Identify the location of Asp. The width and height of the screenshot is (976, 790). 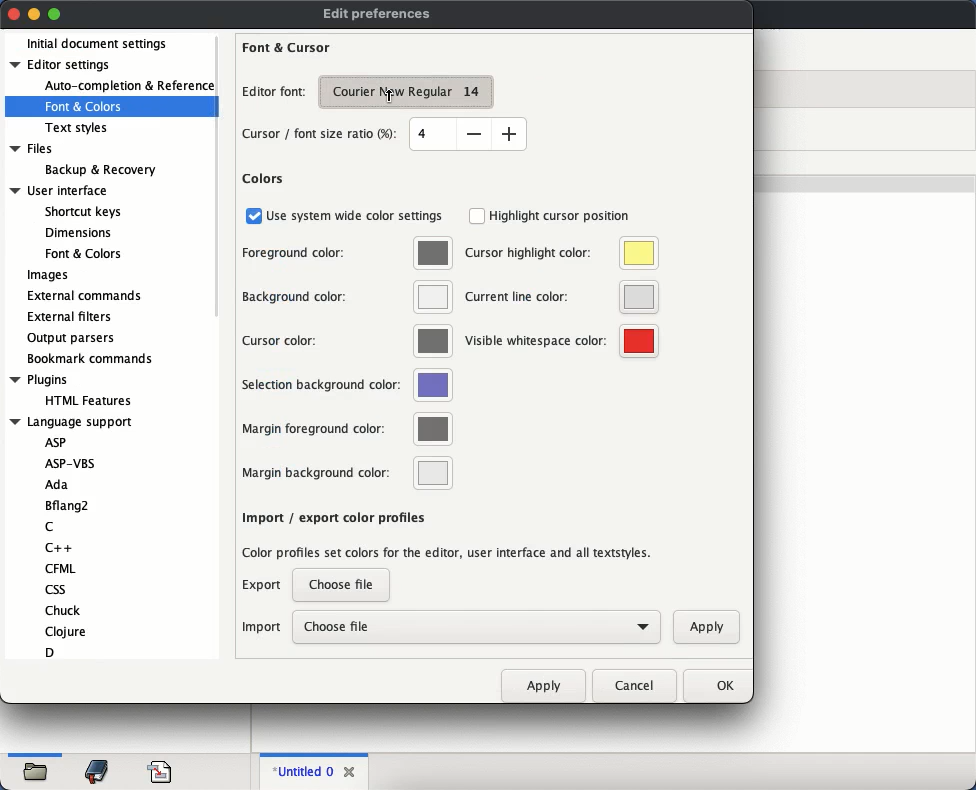
(55, 442).